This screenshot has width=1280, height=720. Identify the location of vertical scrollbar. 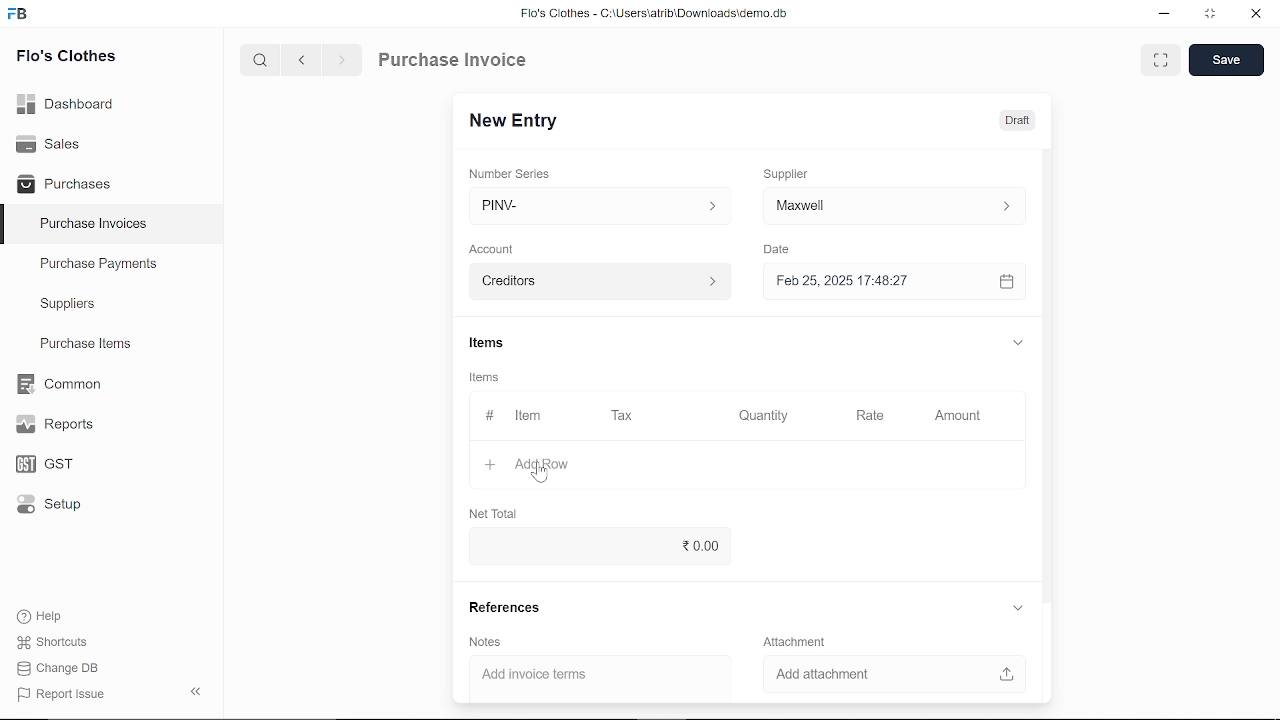
(1047, 373).